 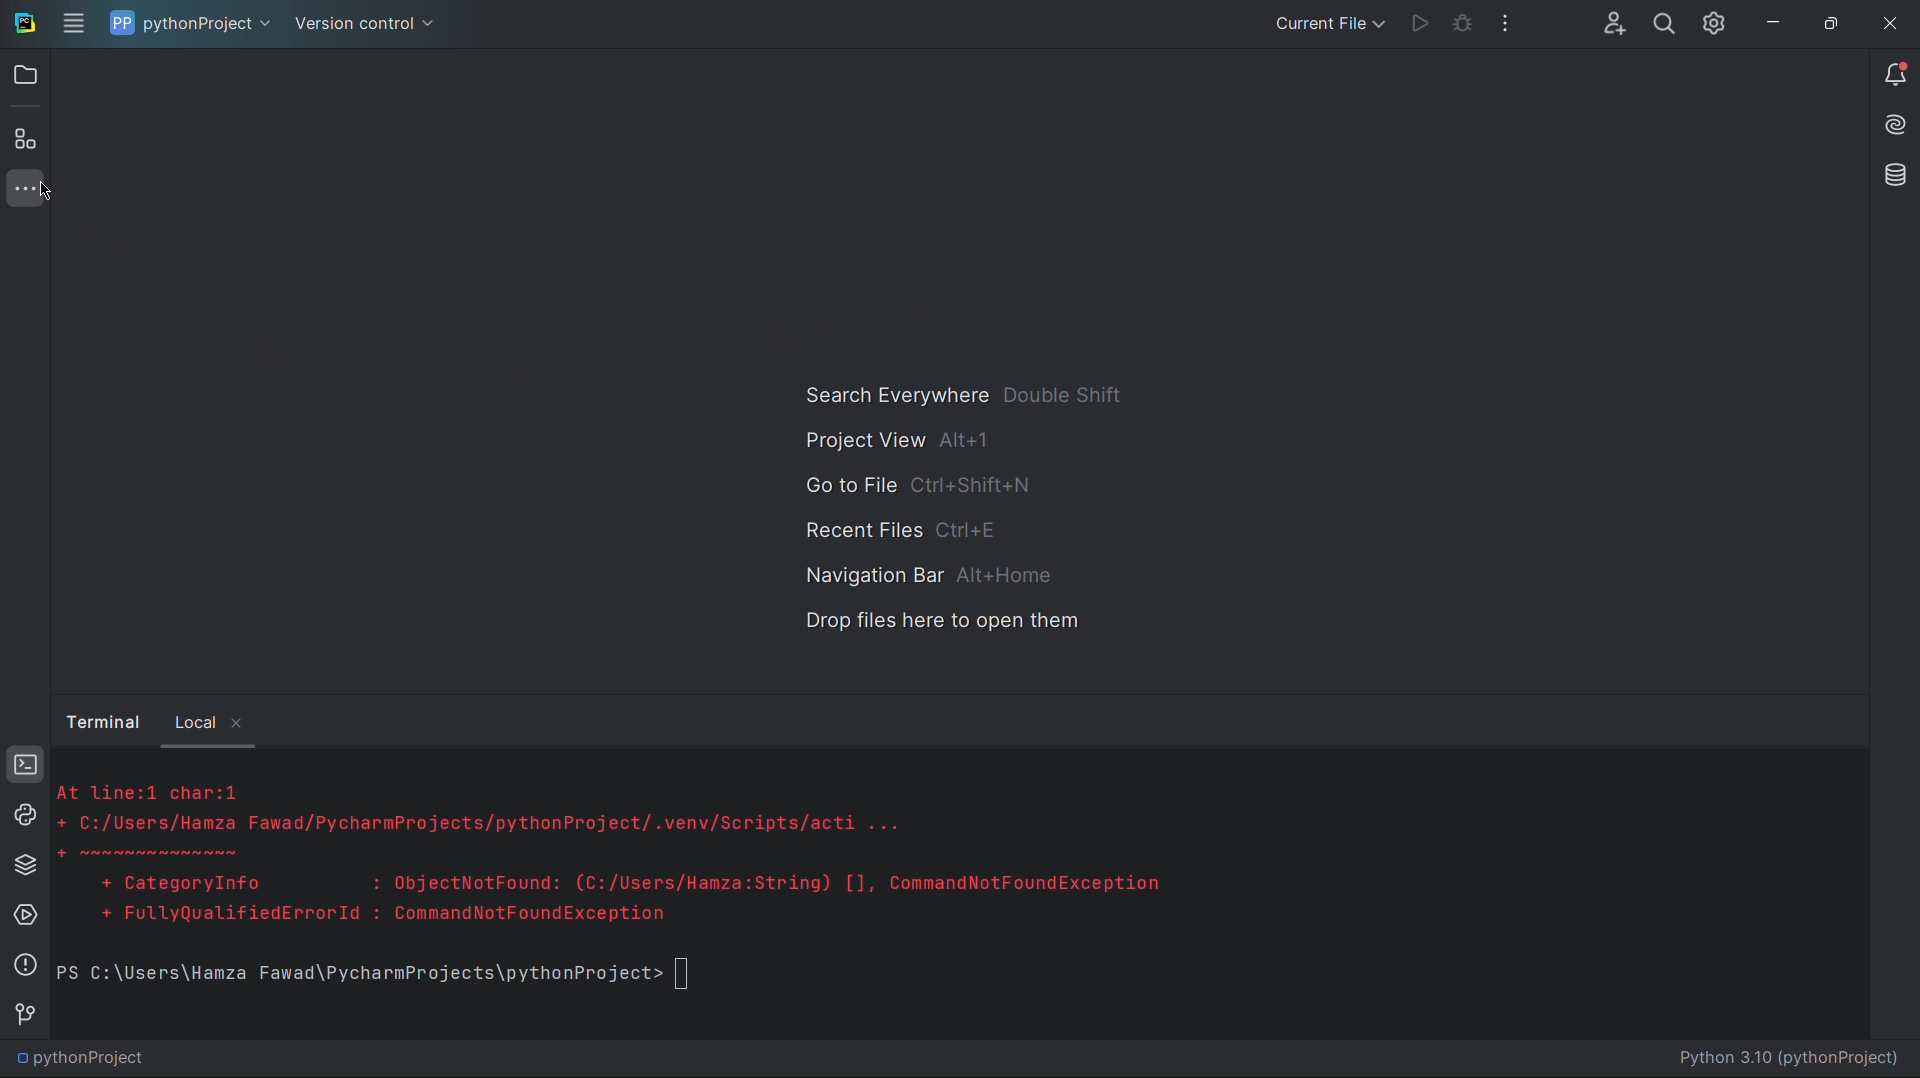 What do you see at coordinates (1662, 22) in the screenshot?
I see `Search` at bounding box center [1662, 22].